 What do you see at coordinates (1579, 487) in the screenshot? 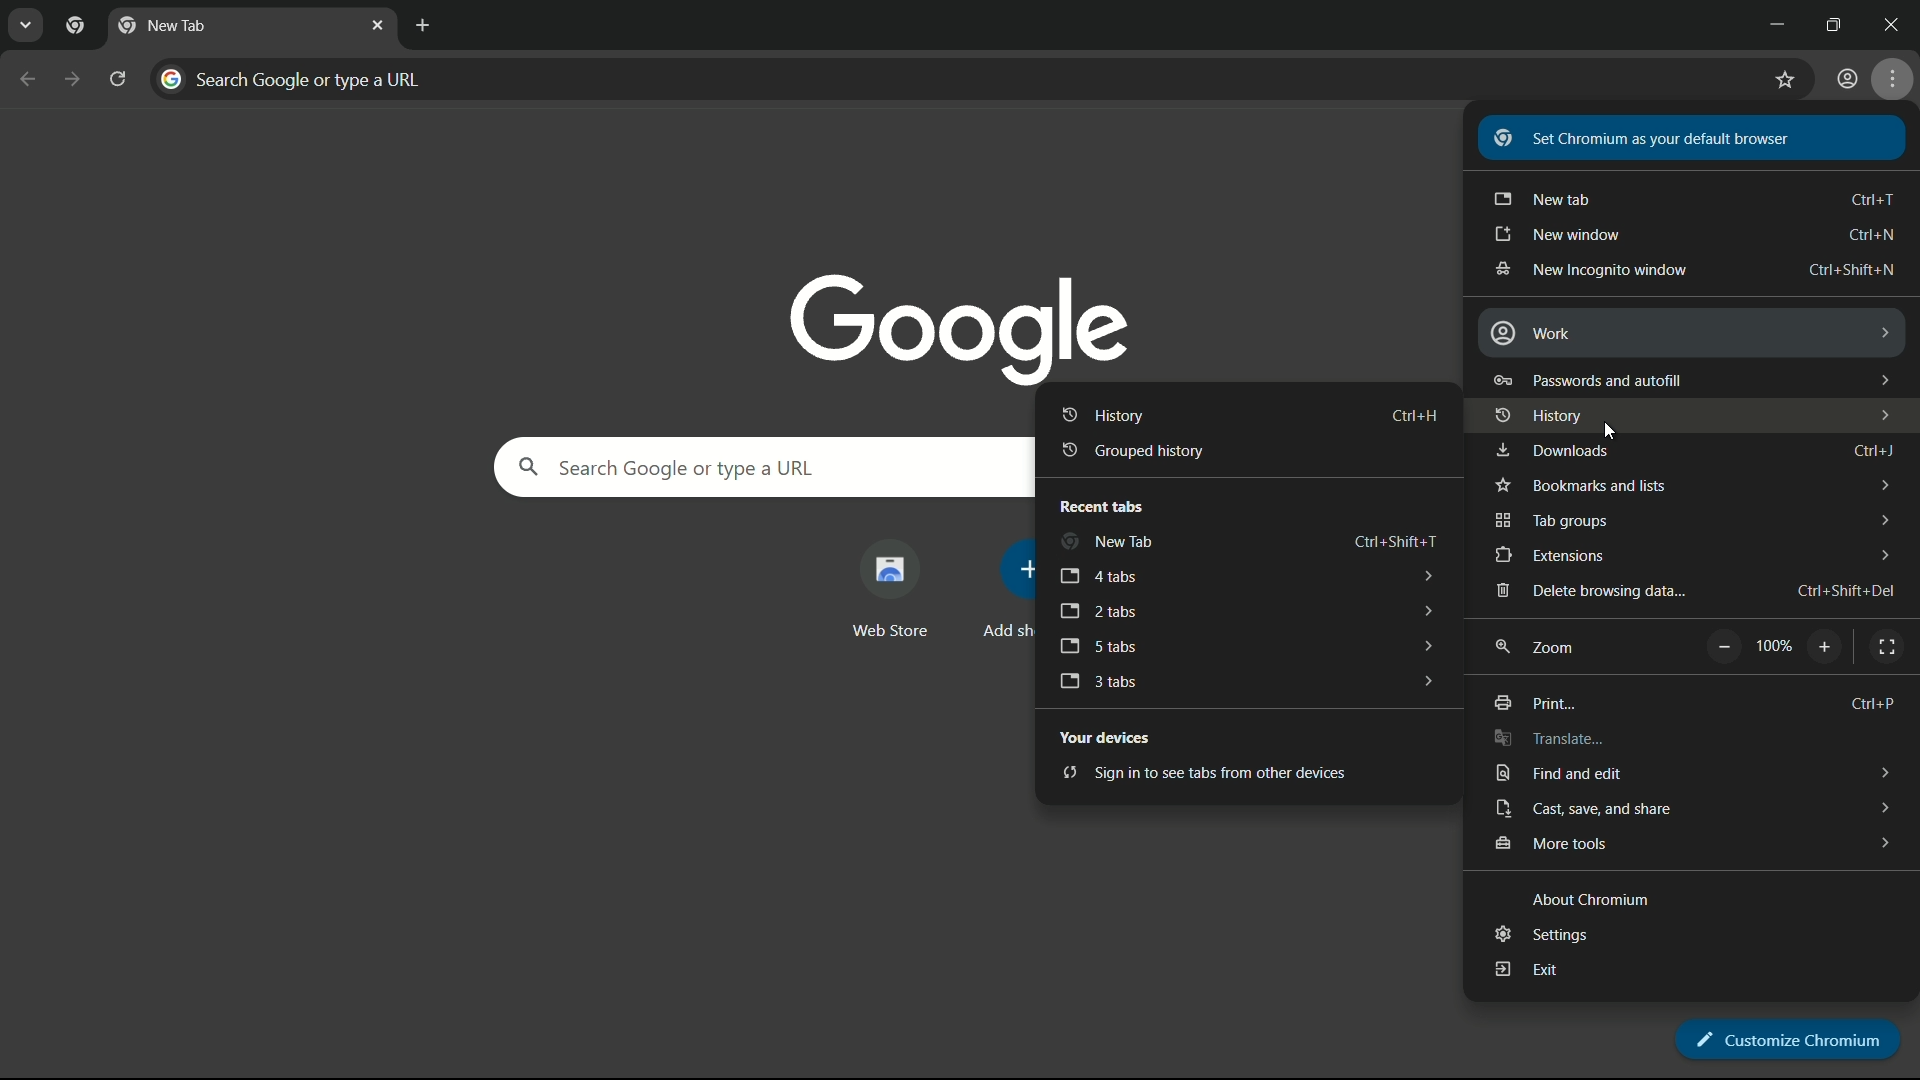
I see `bookmark and lists` at bounding box center [1579, 487].